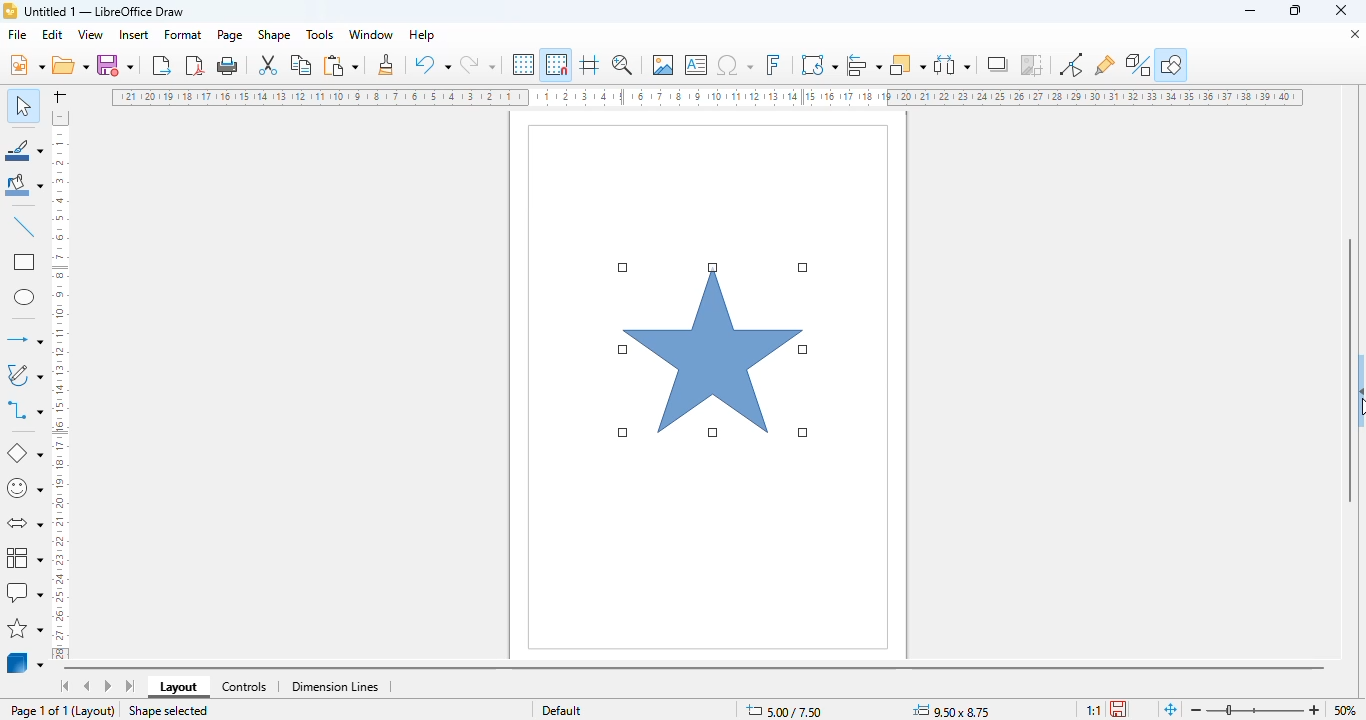 The width and height of the screenshot is (1366, 720). I want to click on logo, so click(10, 10).